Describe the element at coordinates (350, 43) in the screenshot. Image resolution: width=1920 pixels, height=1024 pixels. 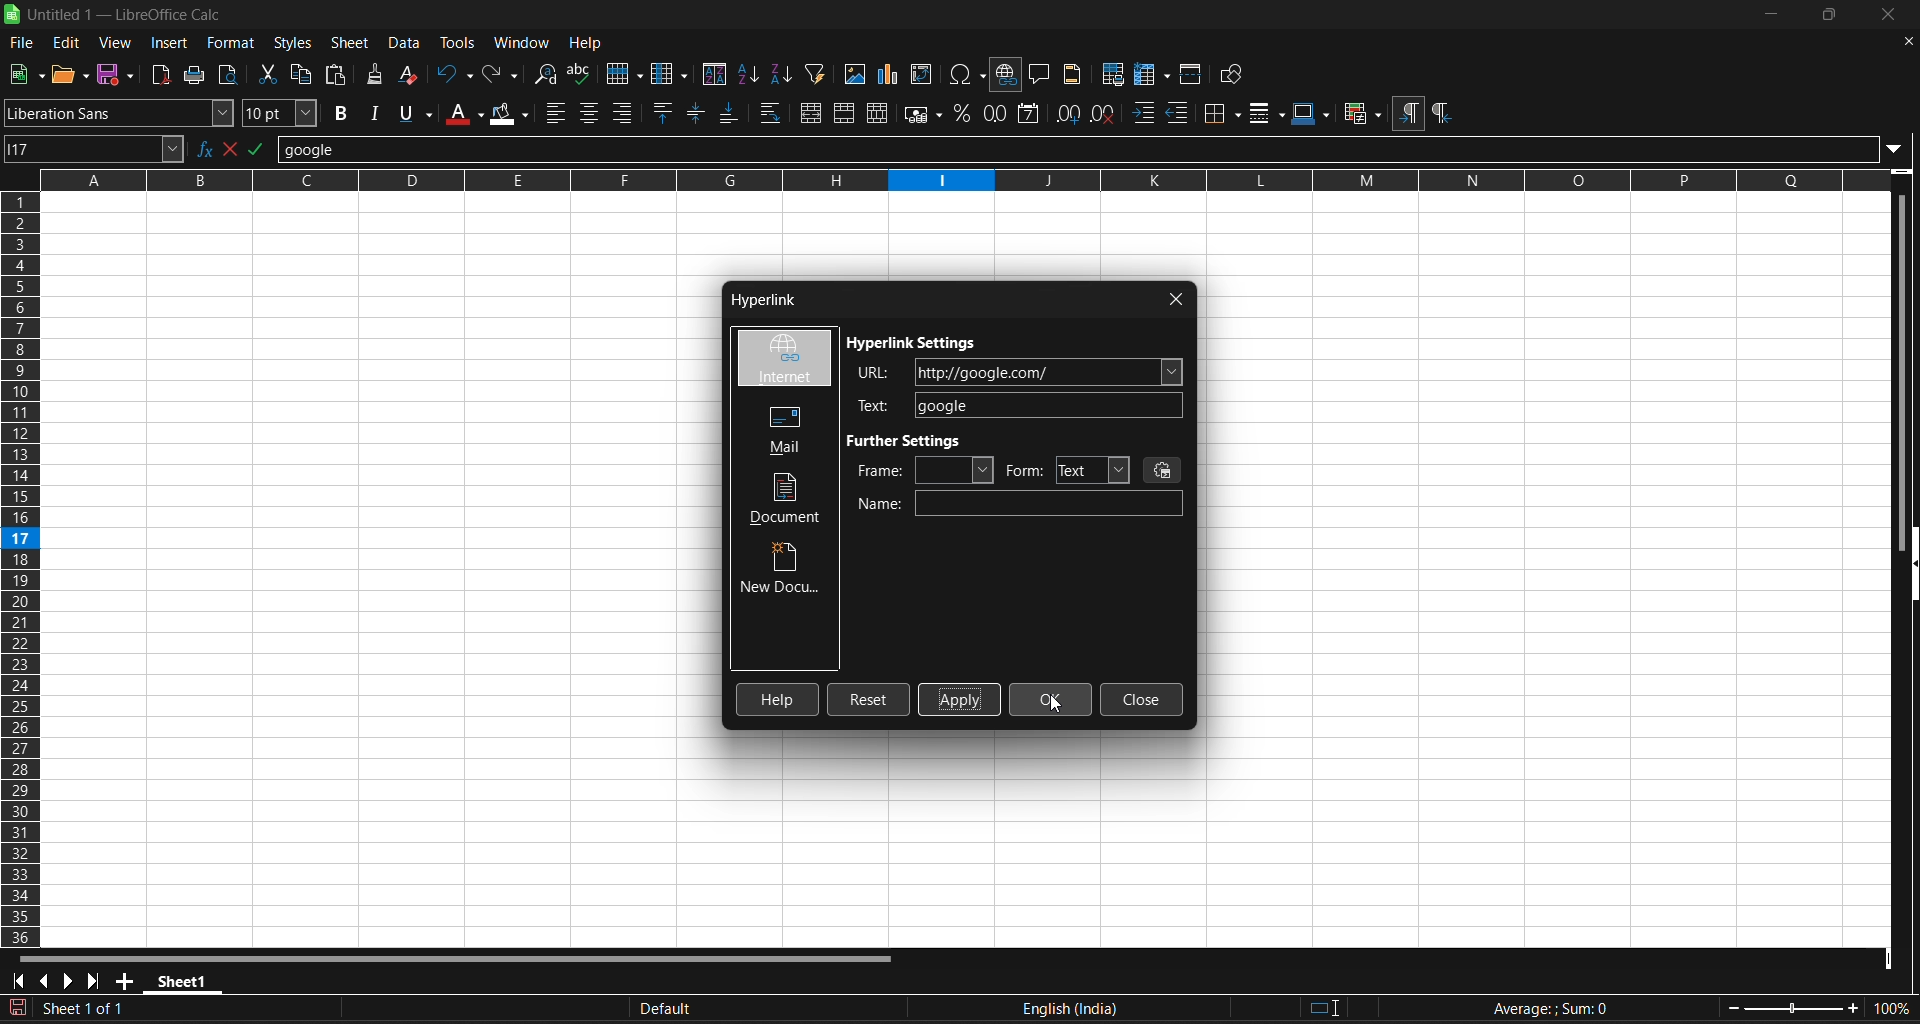
I see `sheet` at that location.